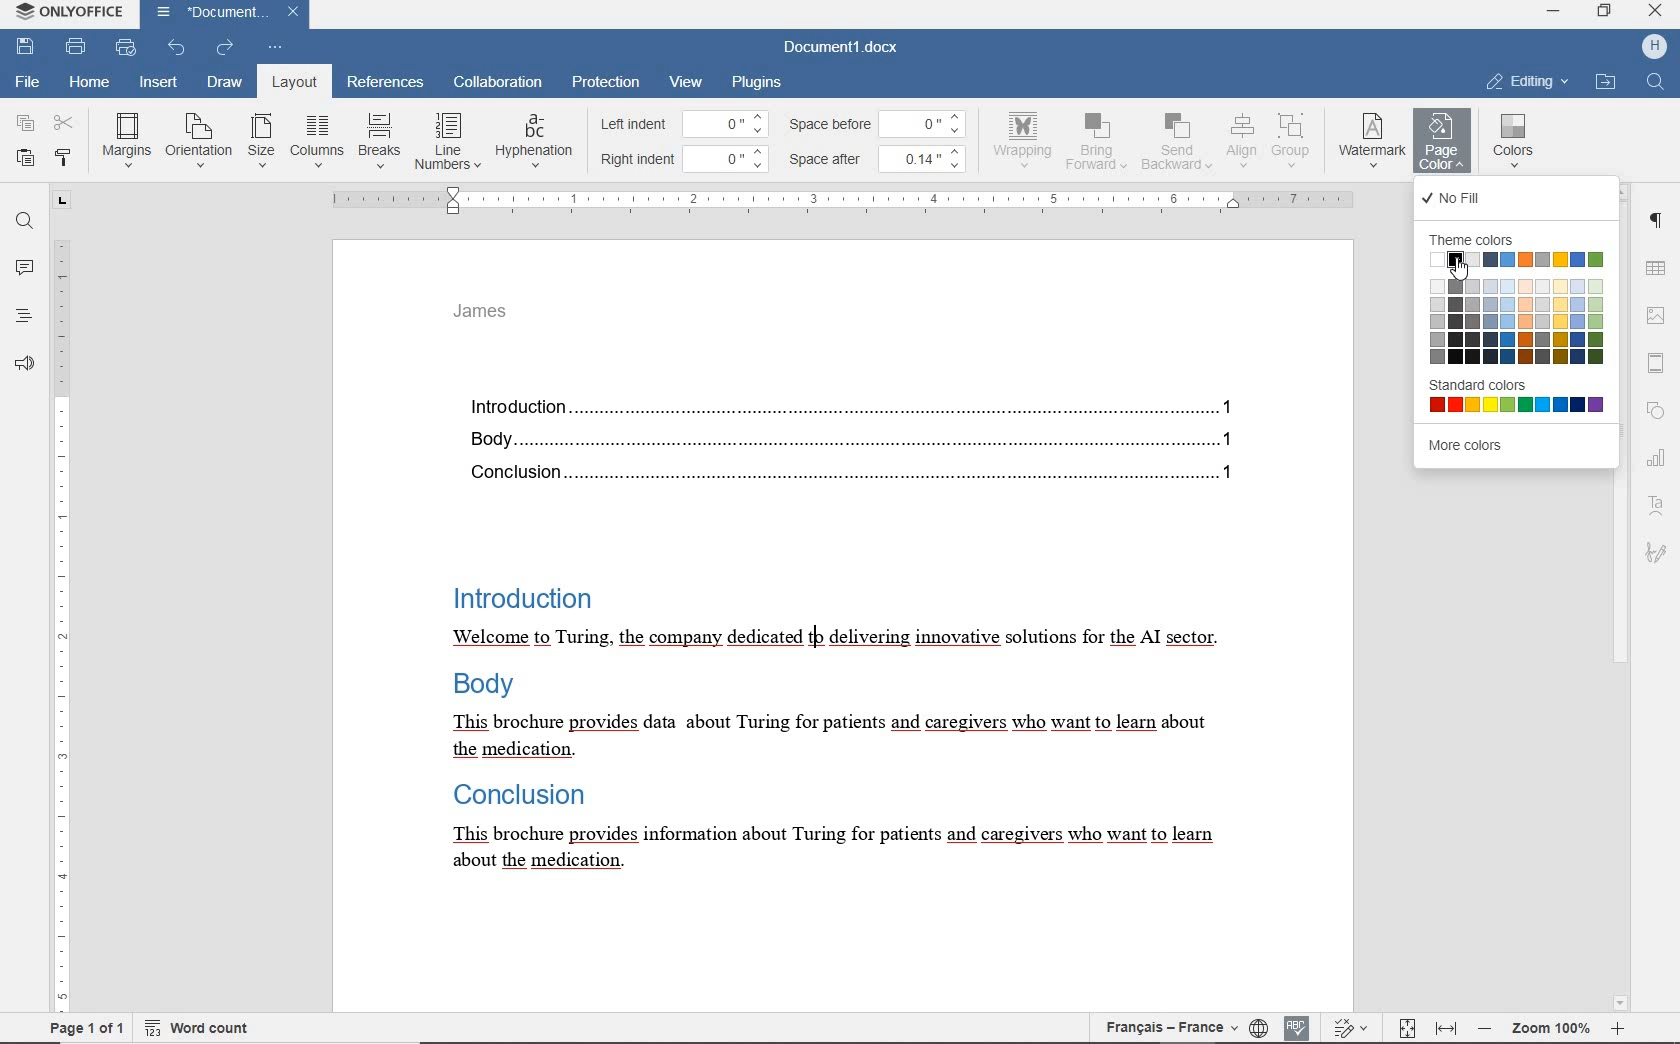 Image resolution: width=1680 pixels, height=1044 pixels. I want to click on space before, so click(830, 125).